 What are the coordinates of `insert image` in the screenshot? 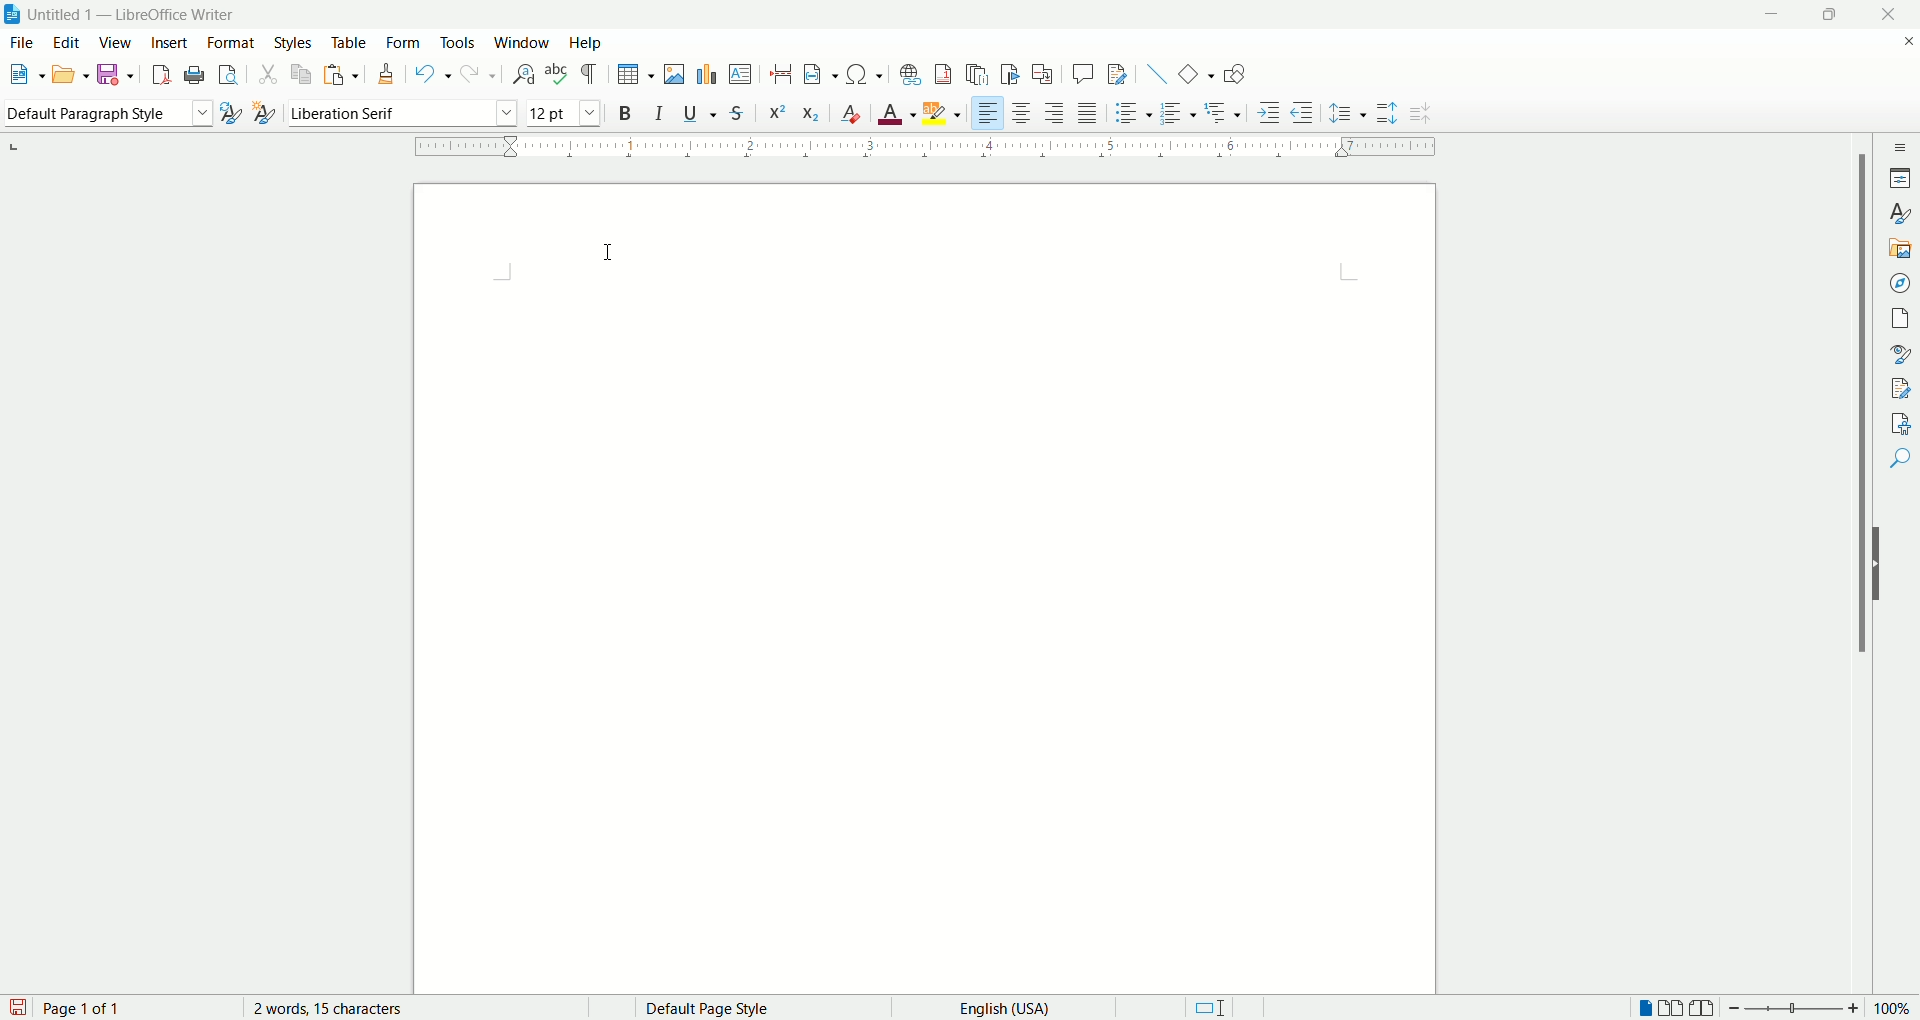 It's located at (674, 73).